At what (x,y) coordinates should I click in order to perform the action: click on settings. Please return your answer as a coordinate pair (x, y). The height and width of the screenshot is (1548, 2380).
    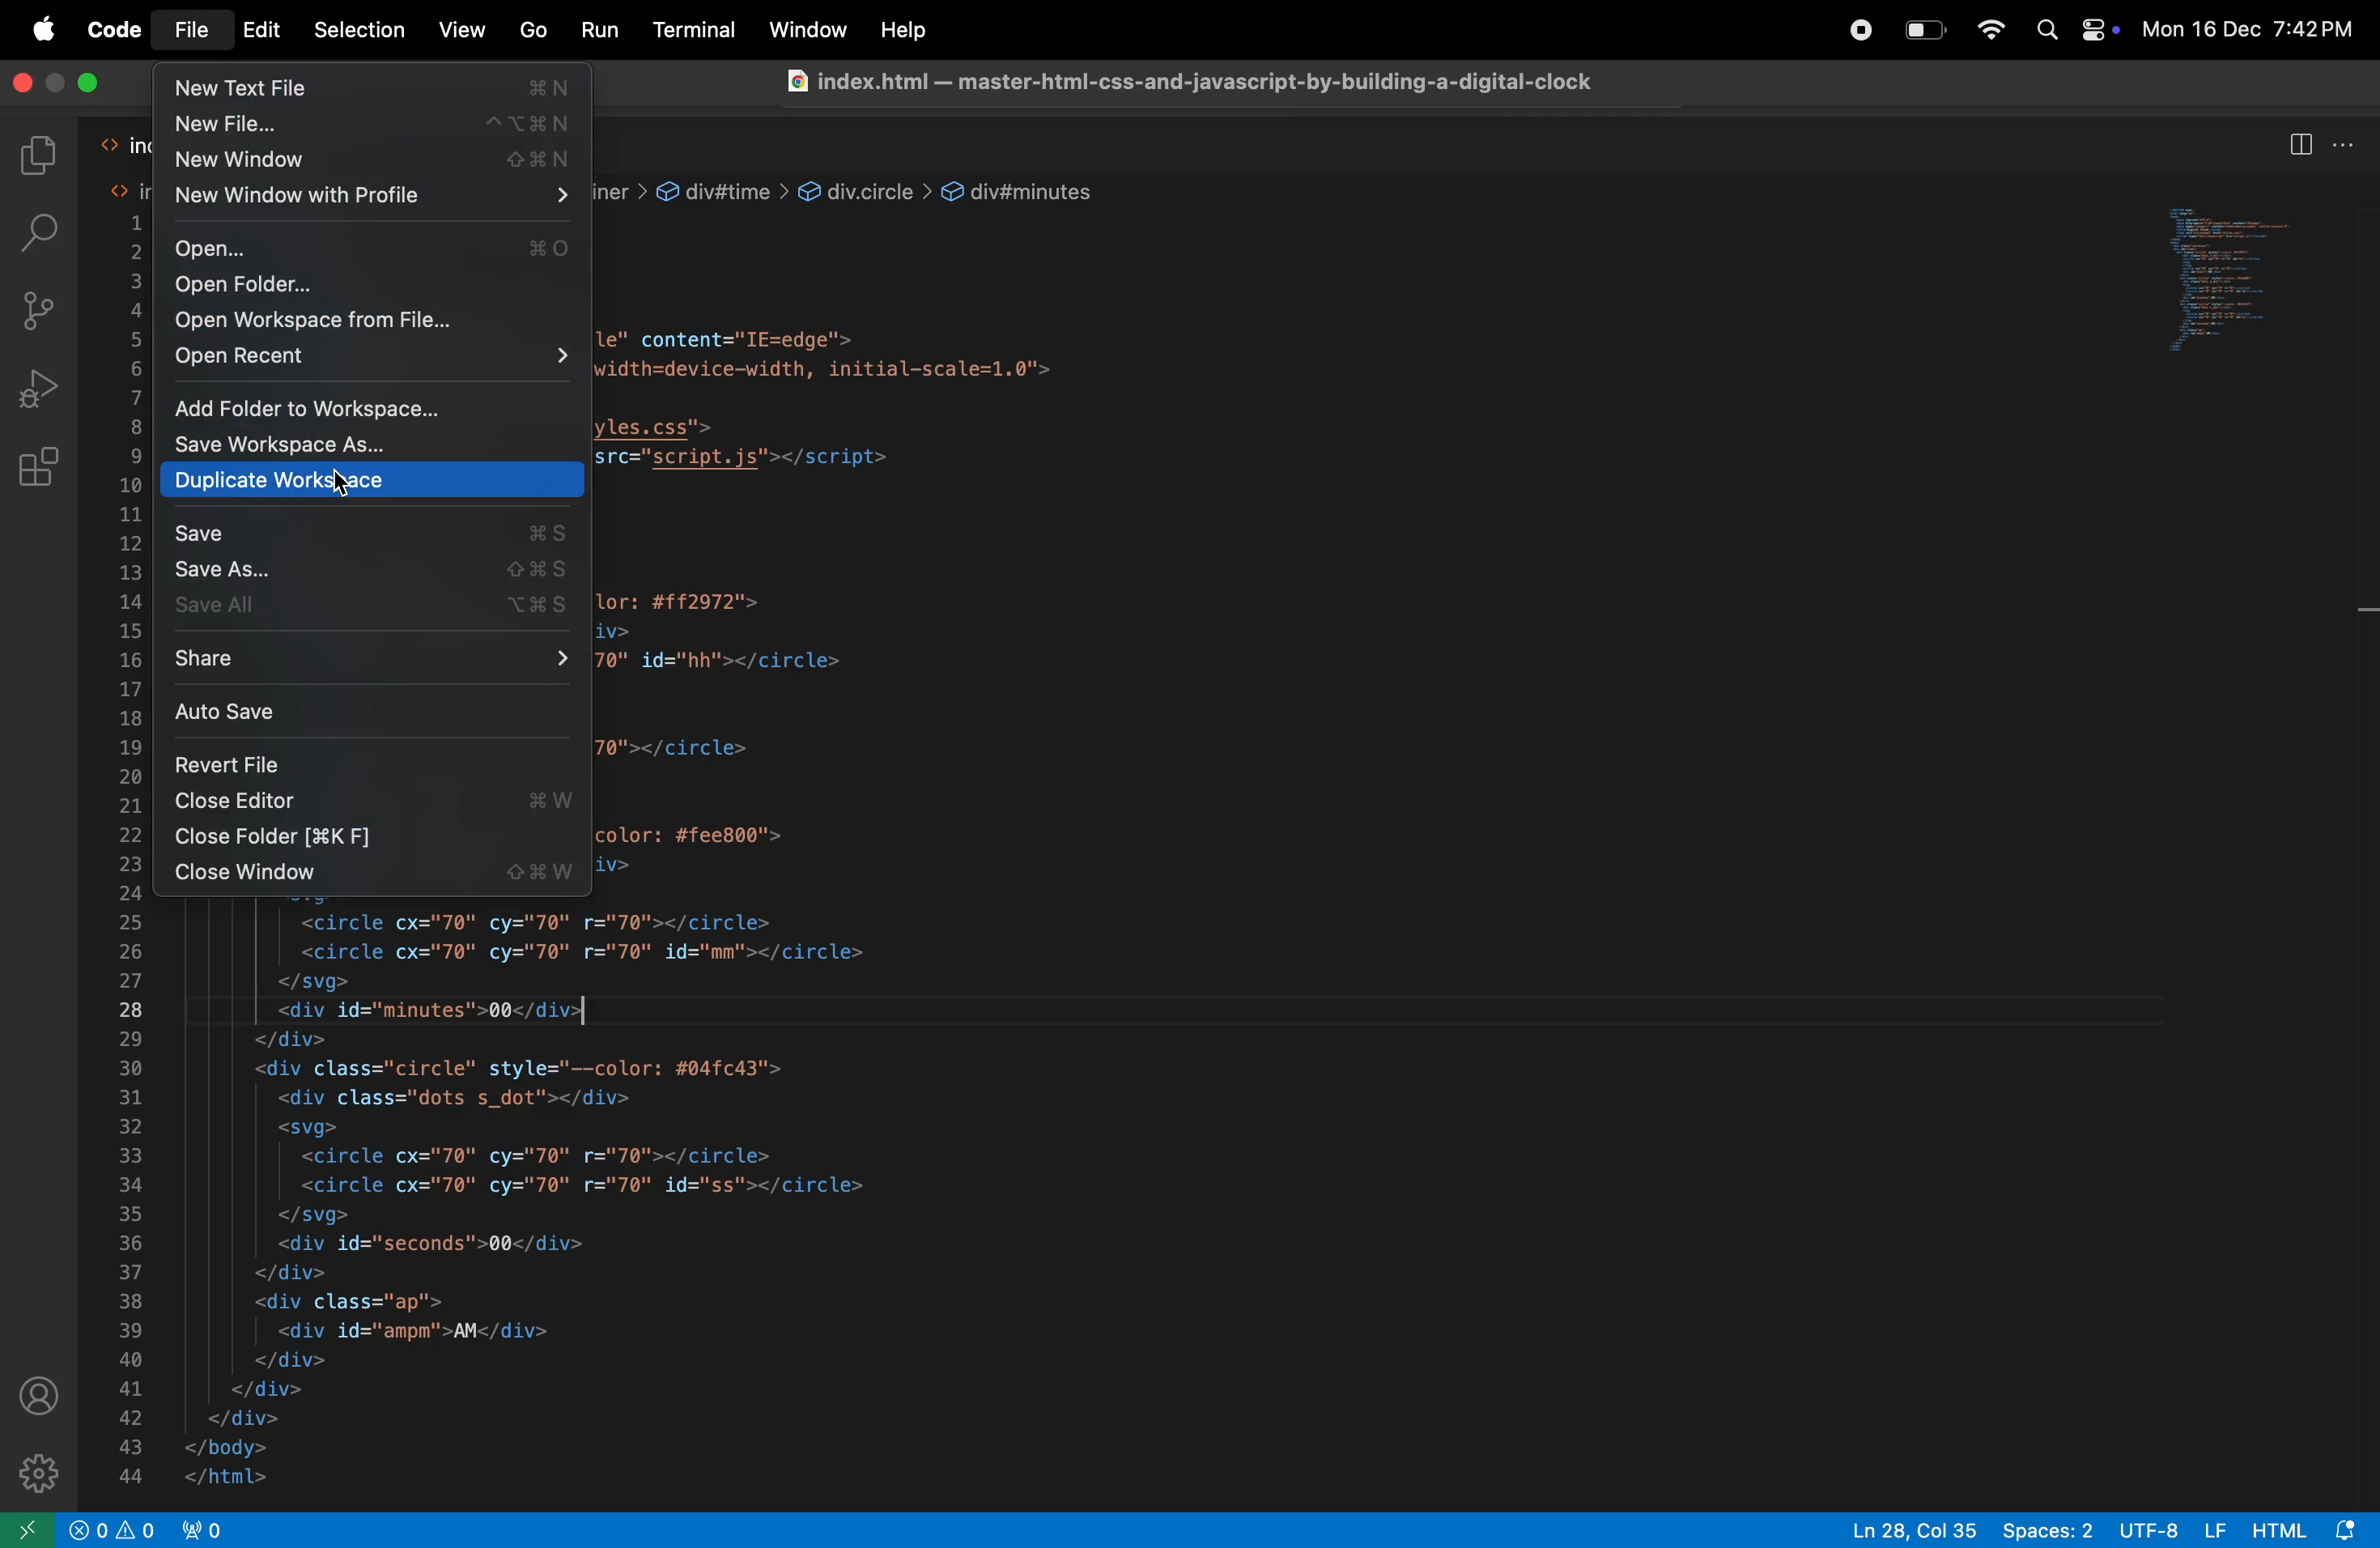
    Looking at the image, I should click on (36, 1473).